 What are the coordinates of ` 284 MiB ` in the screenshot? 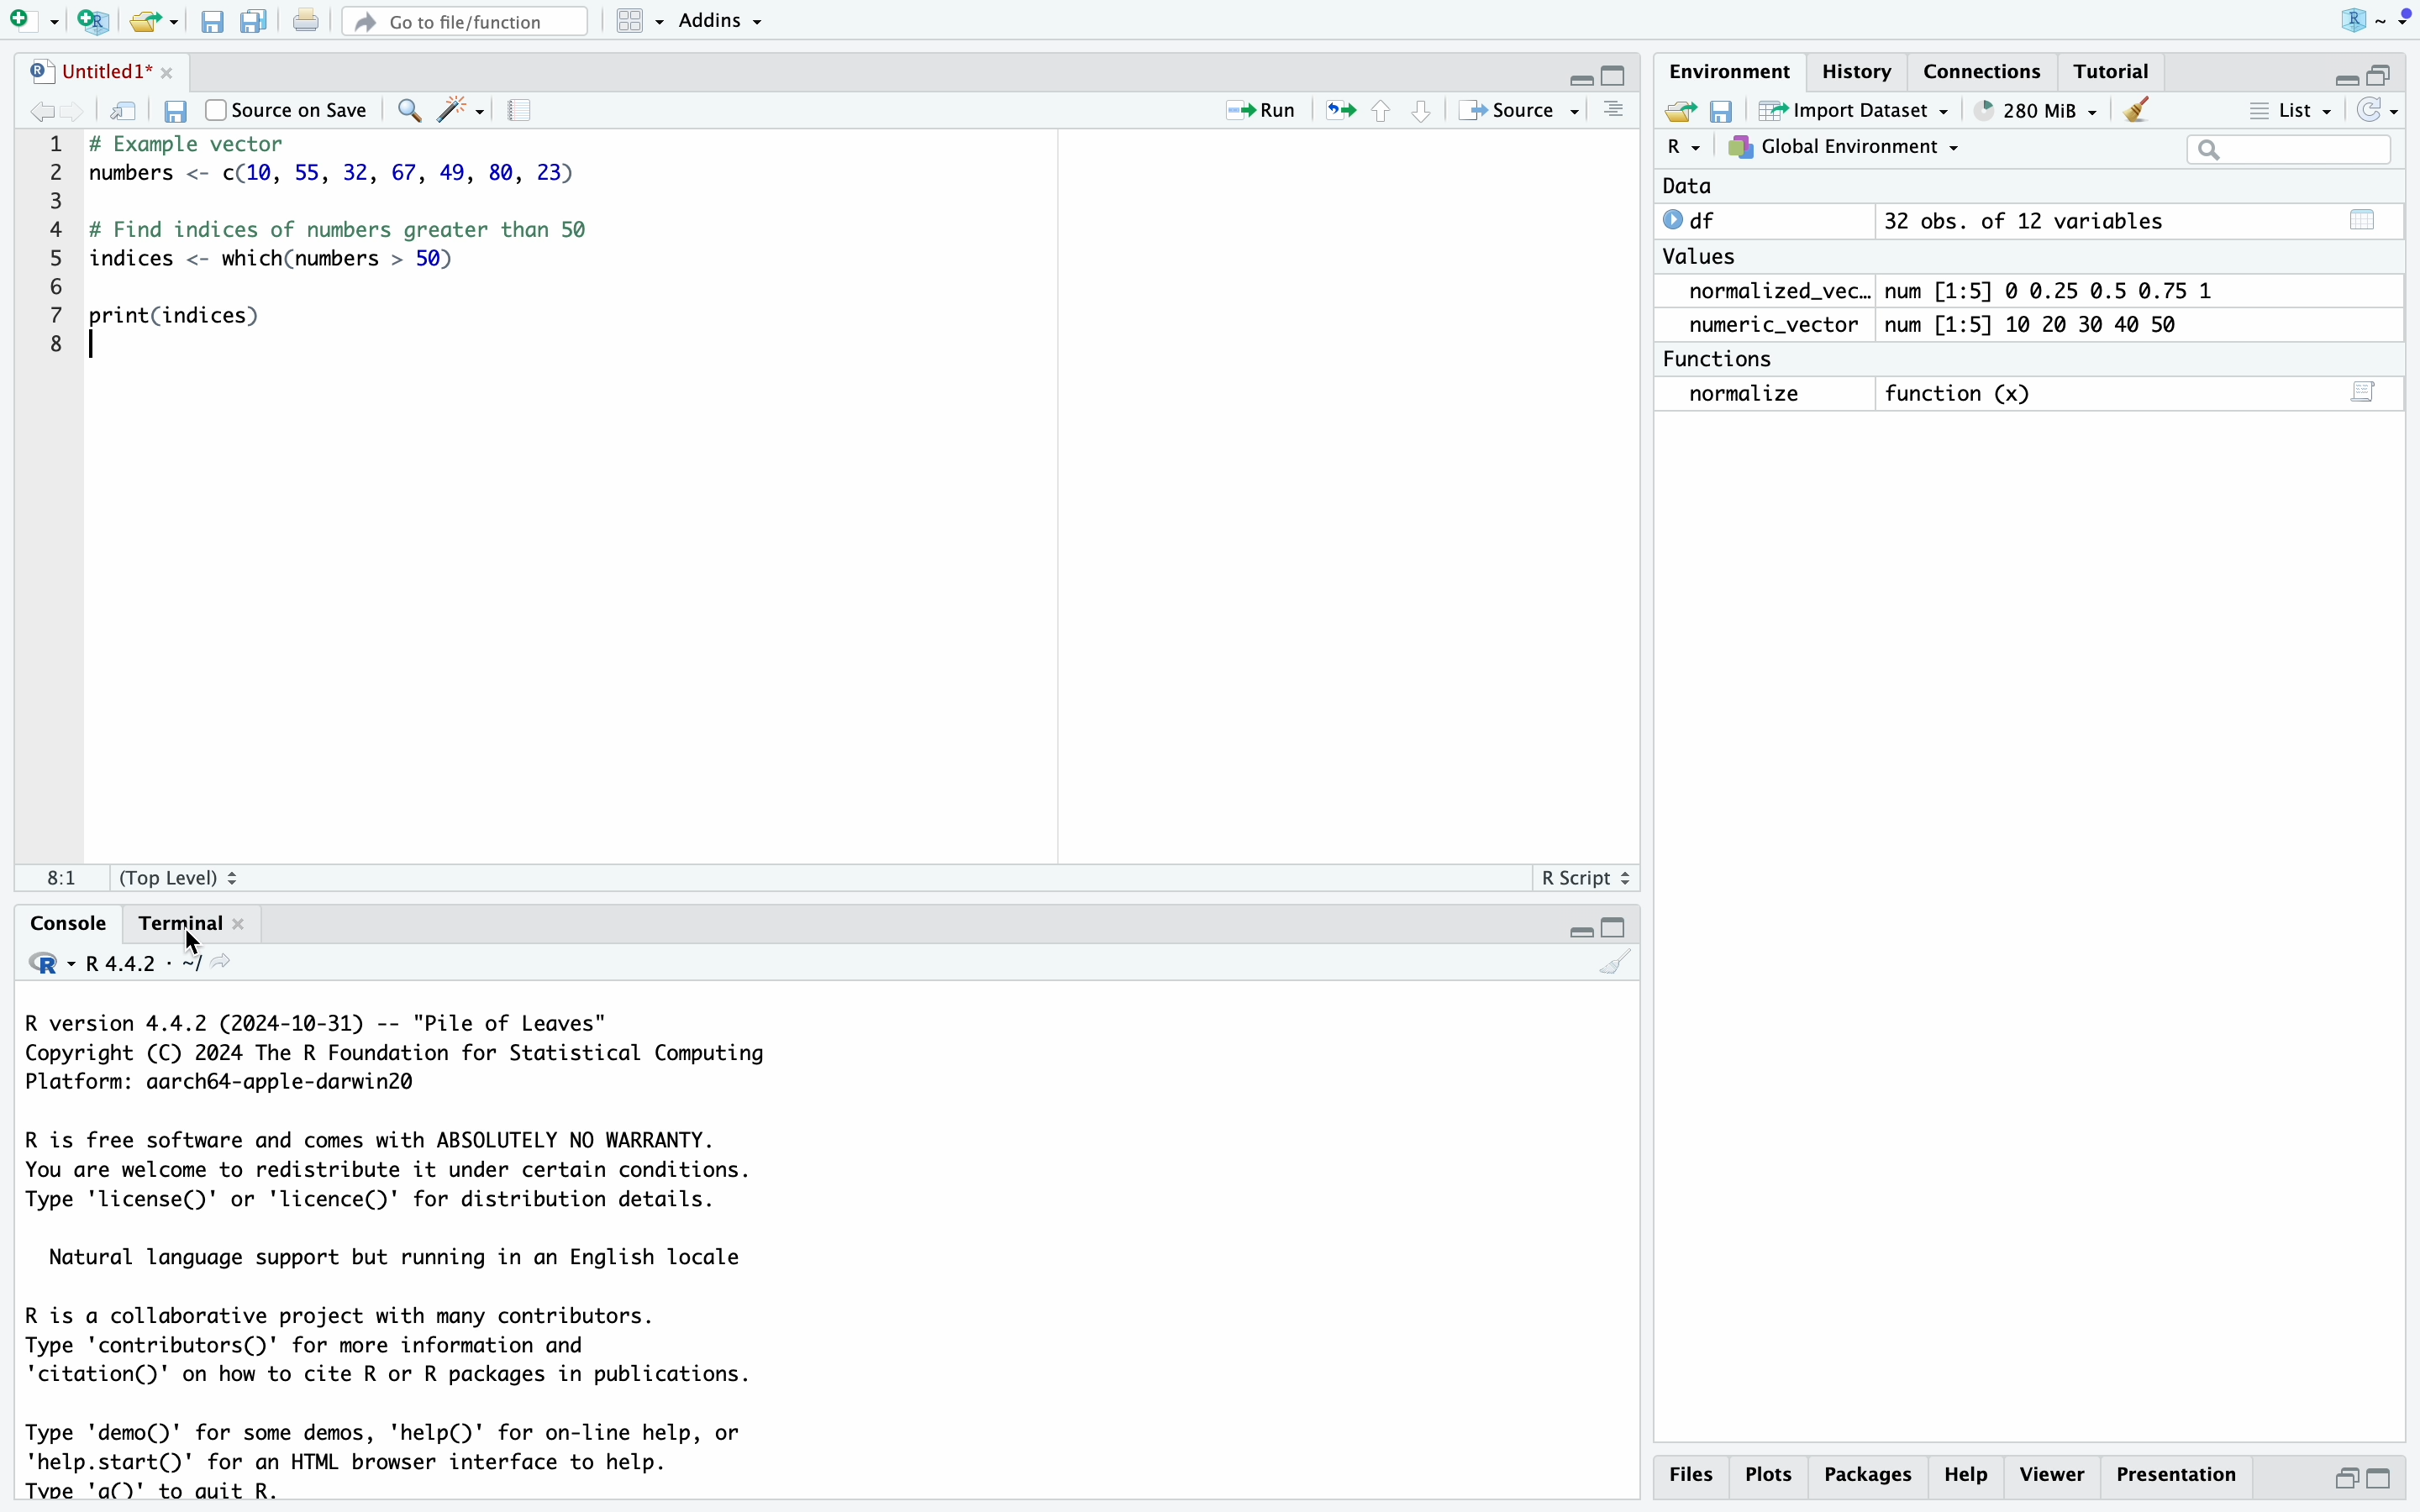 It's located at (2030, 111).